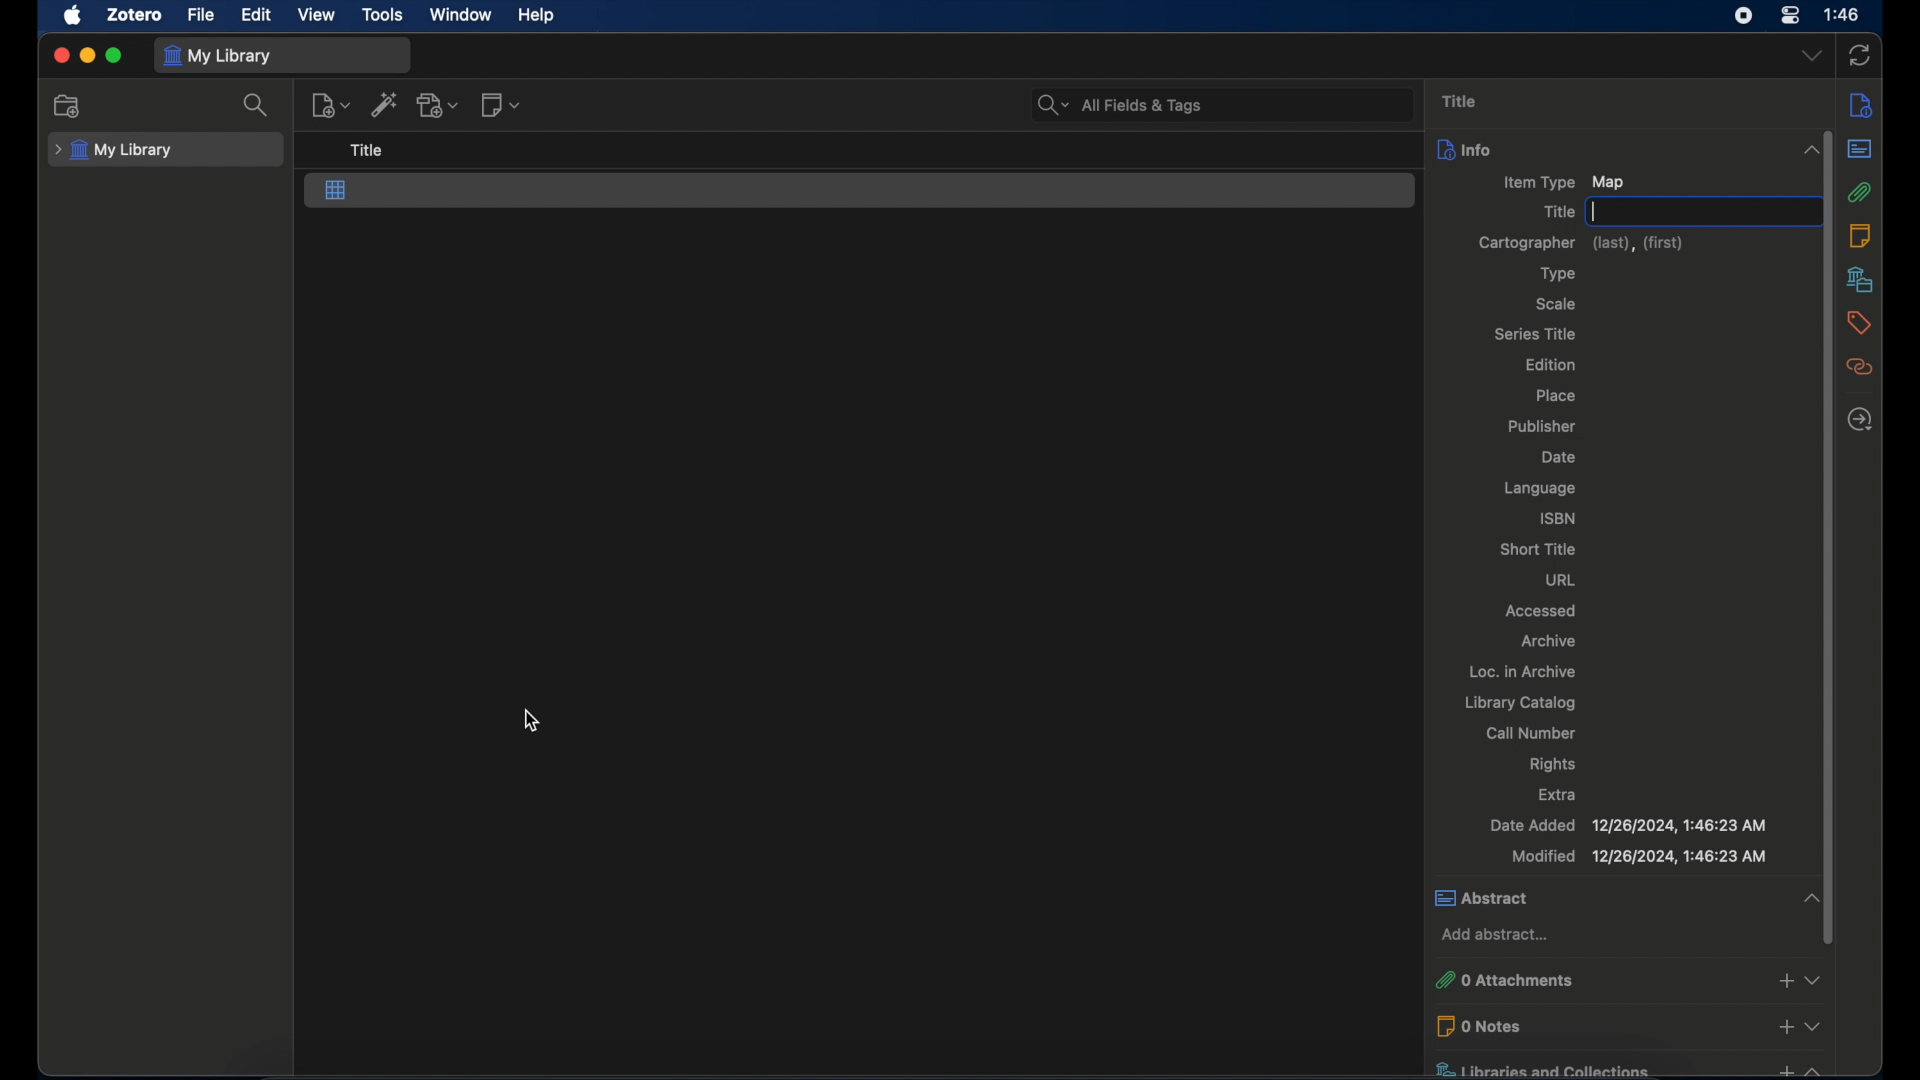 The width and height of the screenshot is (1920, 1080). What do you see at coordinates (385, 104) in the screenshot?
I see `add item by identifier` at bounding box center [385, 104].